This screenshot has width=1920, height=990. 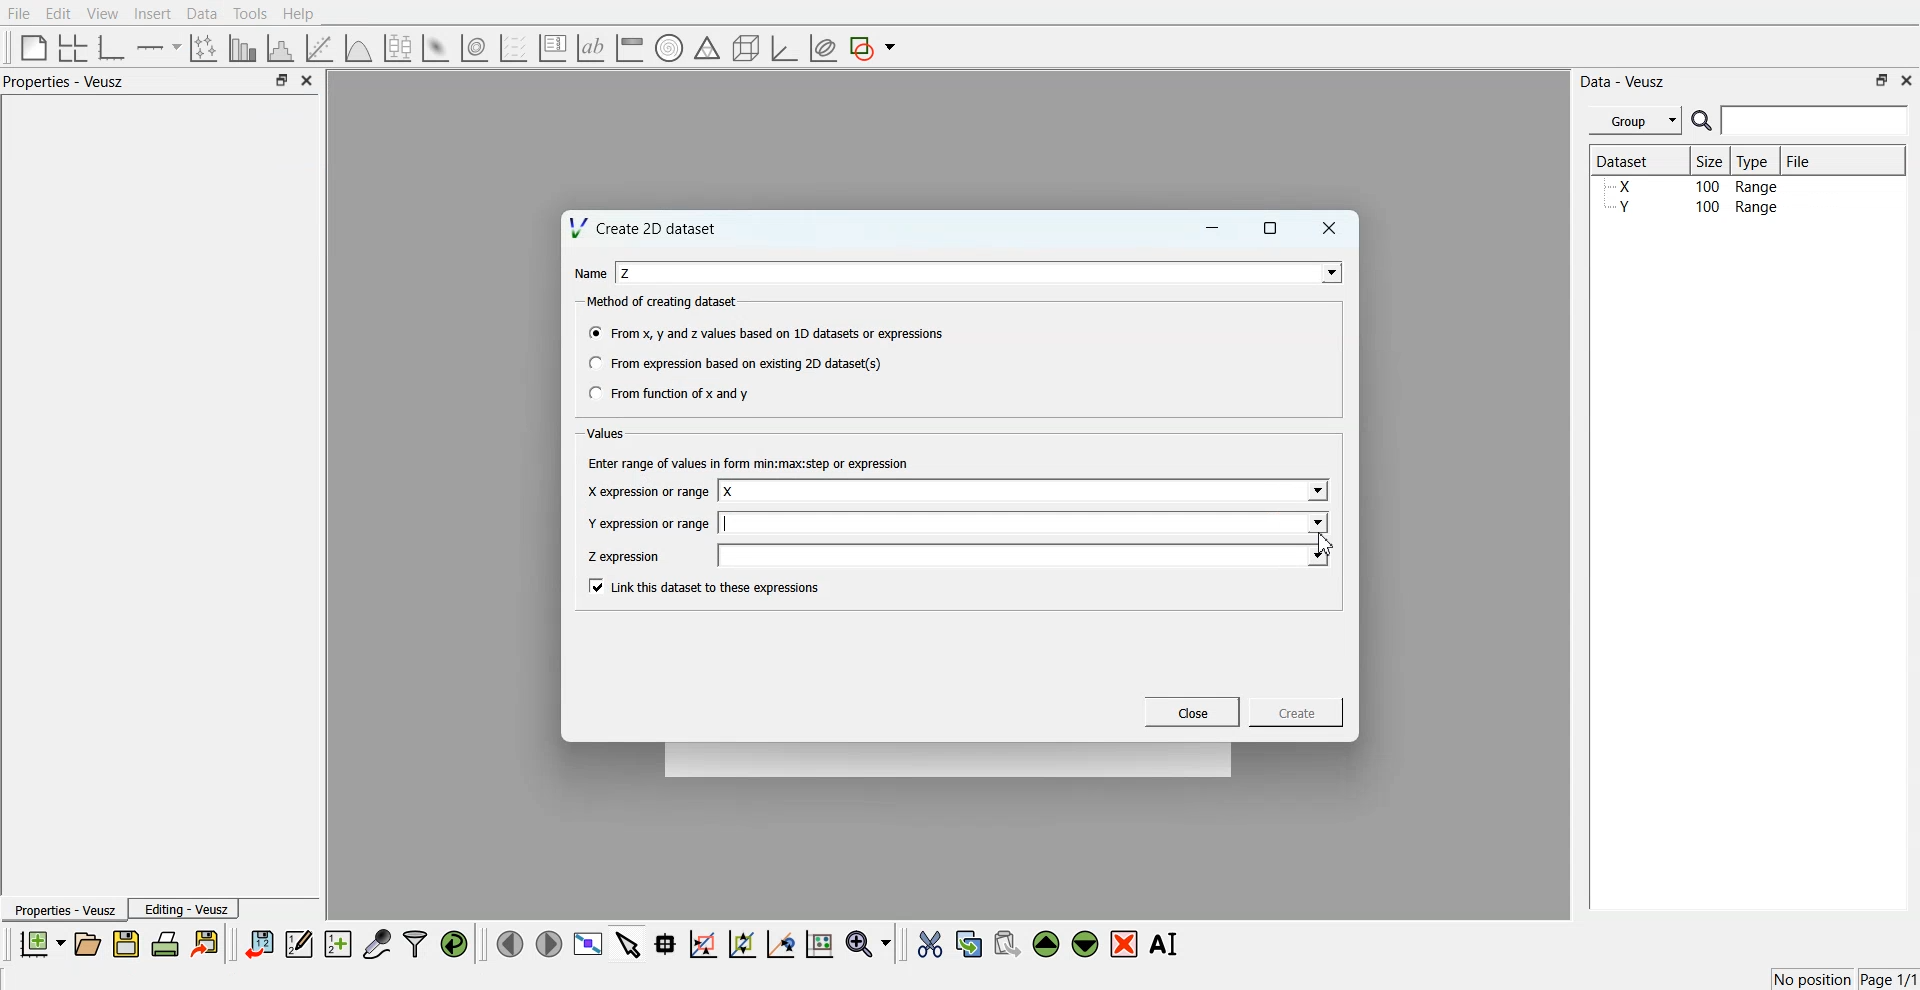 What do you see at coordinates (103, 14) in the screenshot?
I see `View` at bounding box center [103, 14].